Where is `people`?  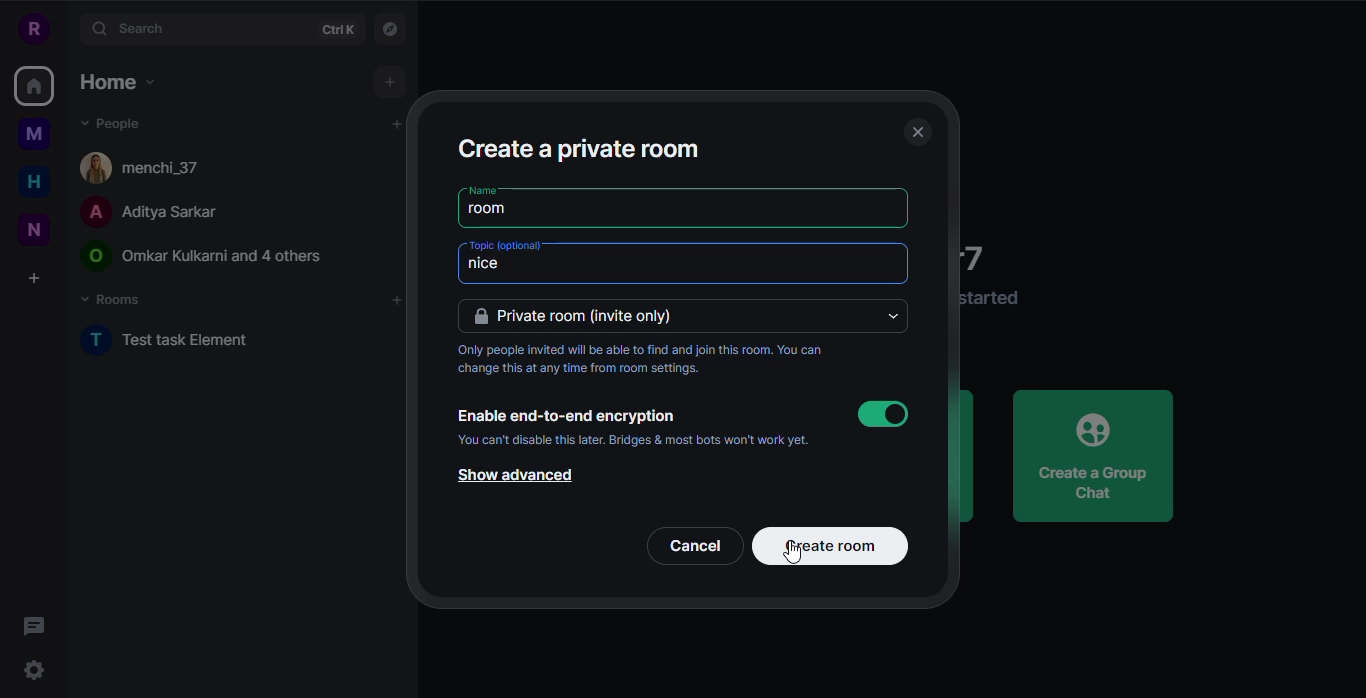
people is located at coordinates (204, 257).